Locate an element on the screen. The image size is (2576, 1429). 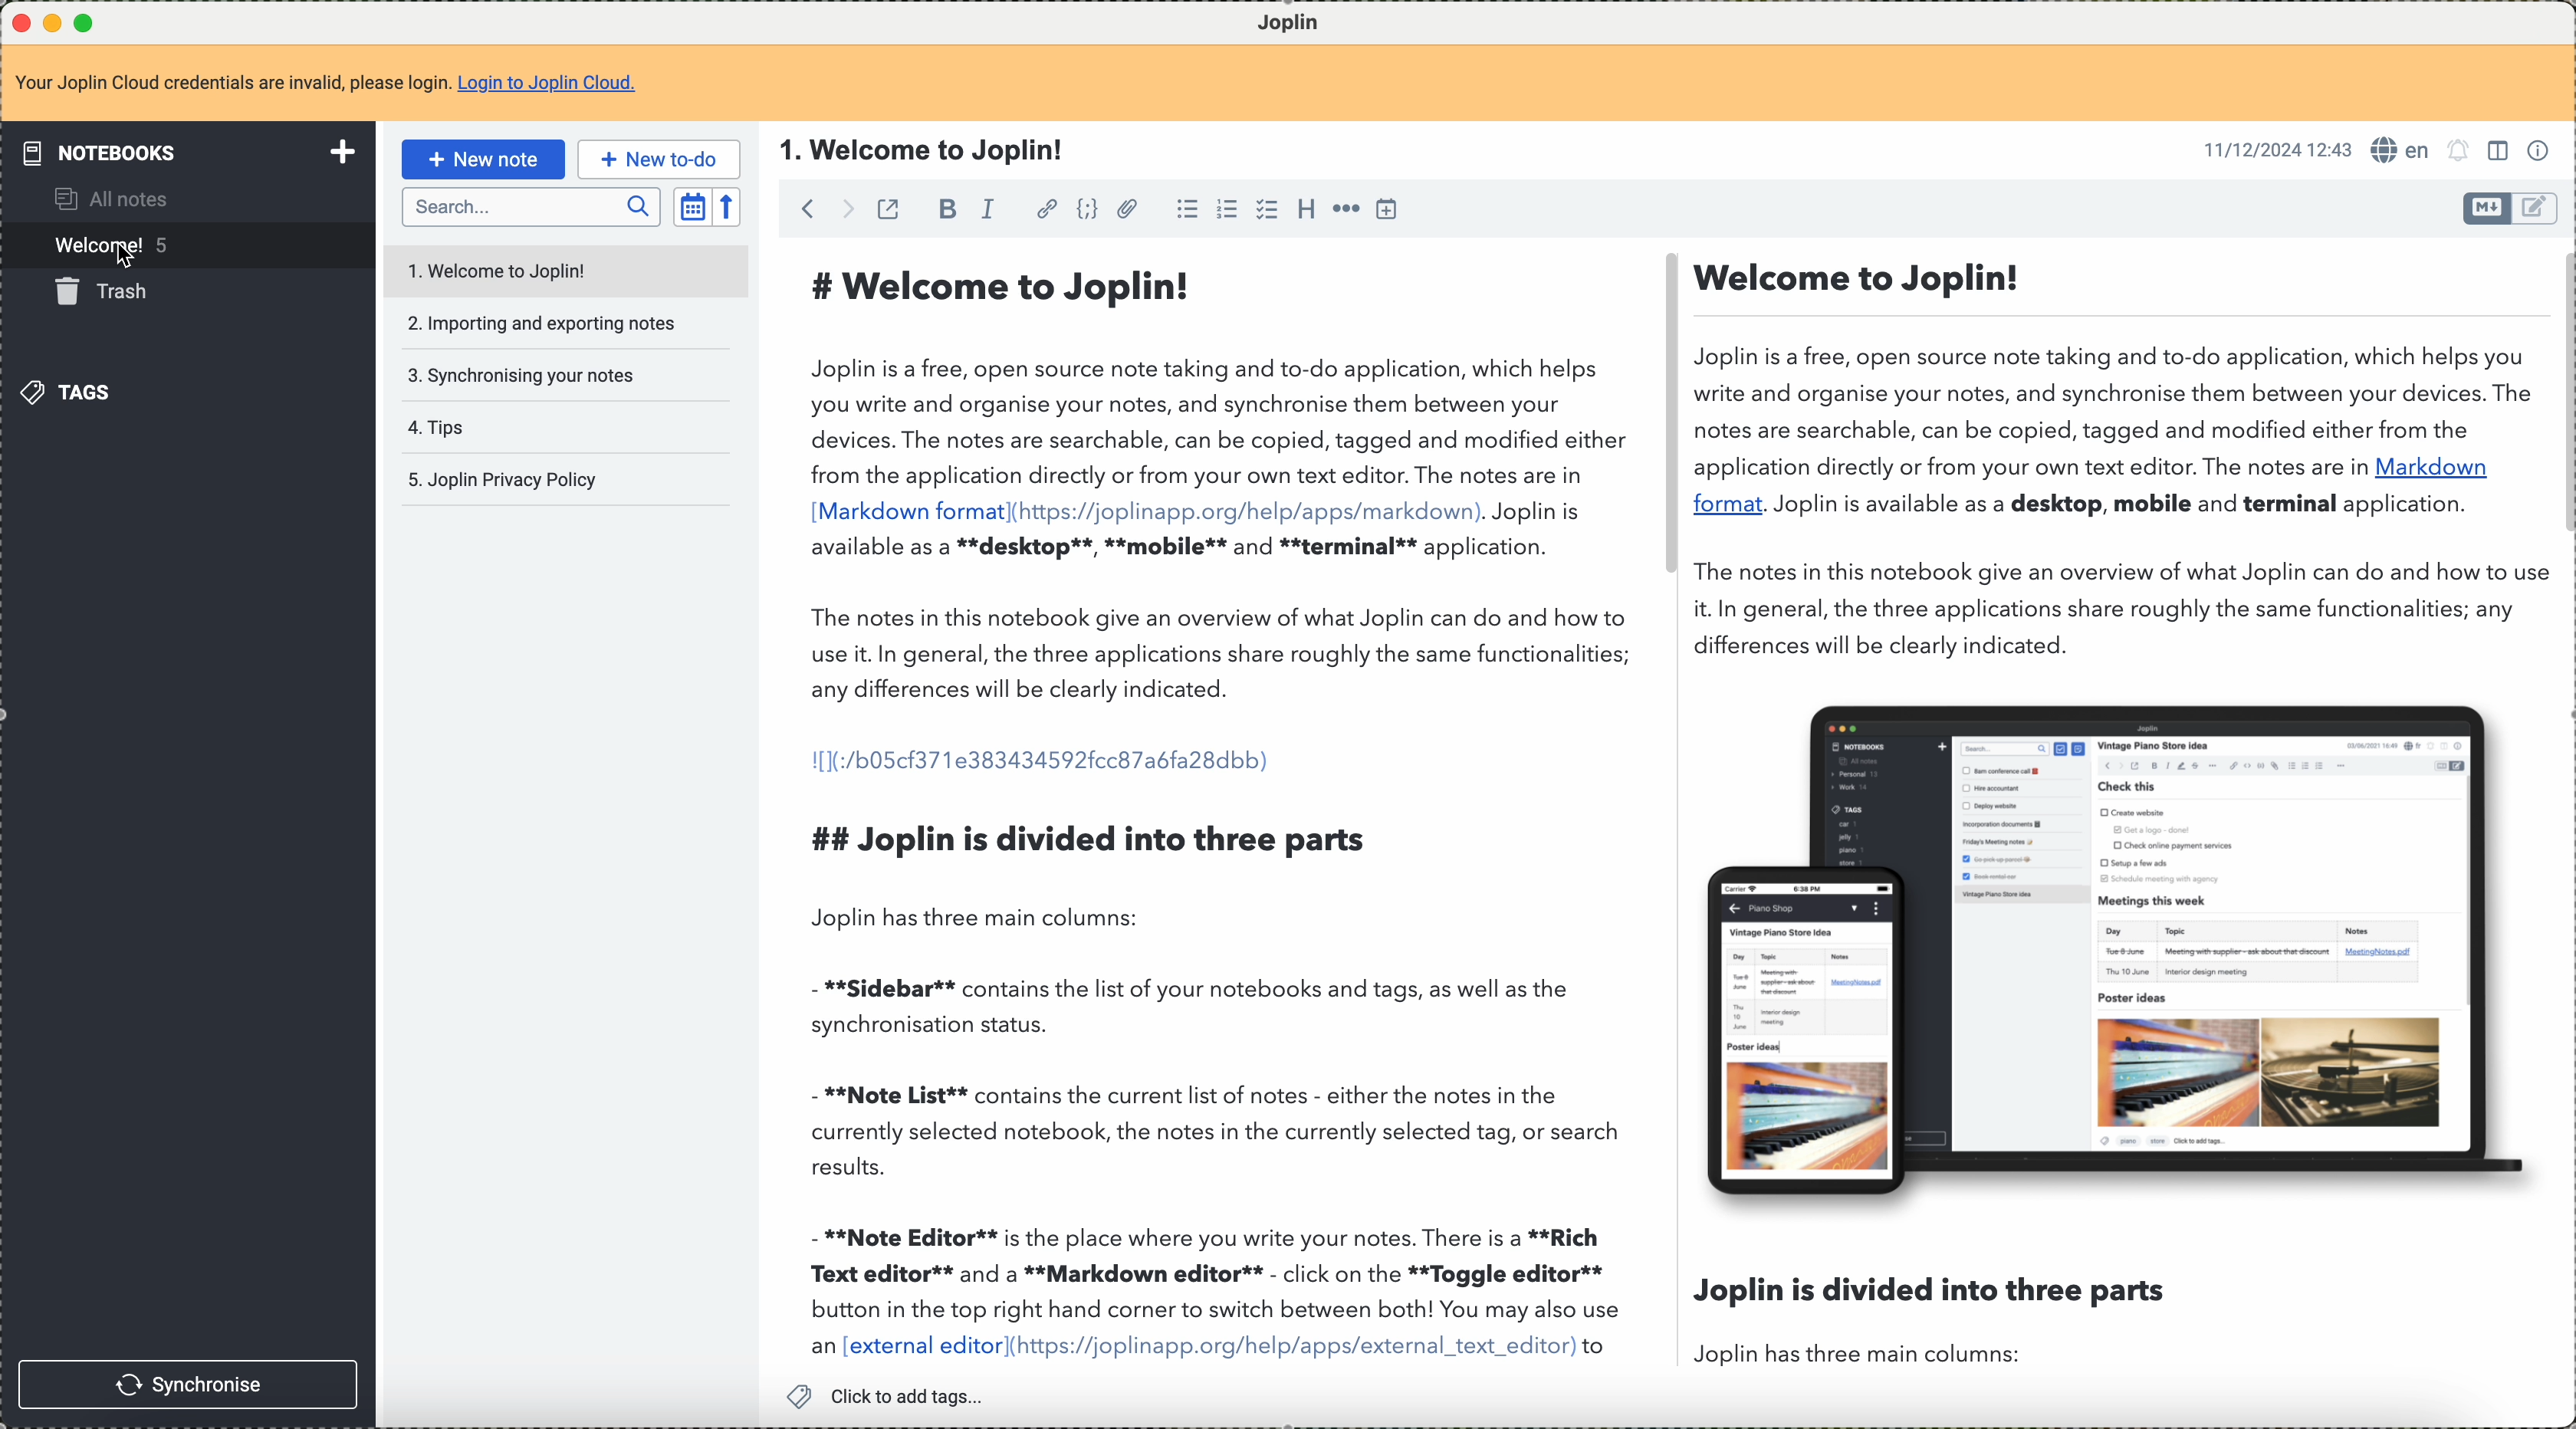
trash is located at coordinates (113, 295).